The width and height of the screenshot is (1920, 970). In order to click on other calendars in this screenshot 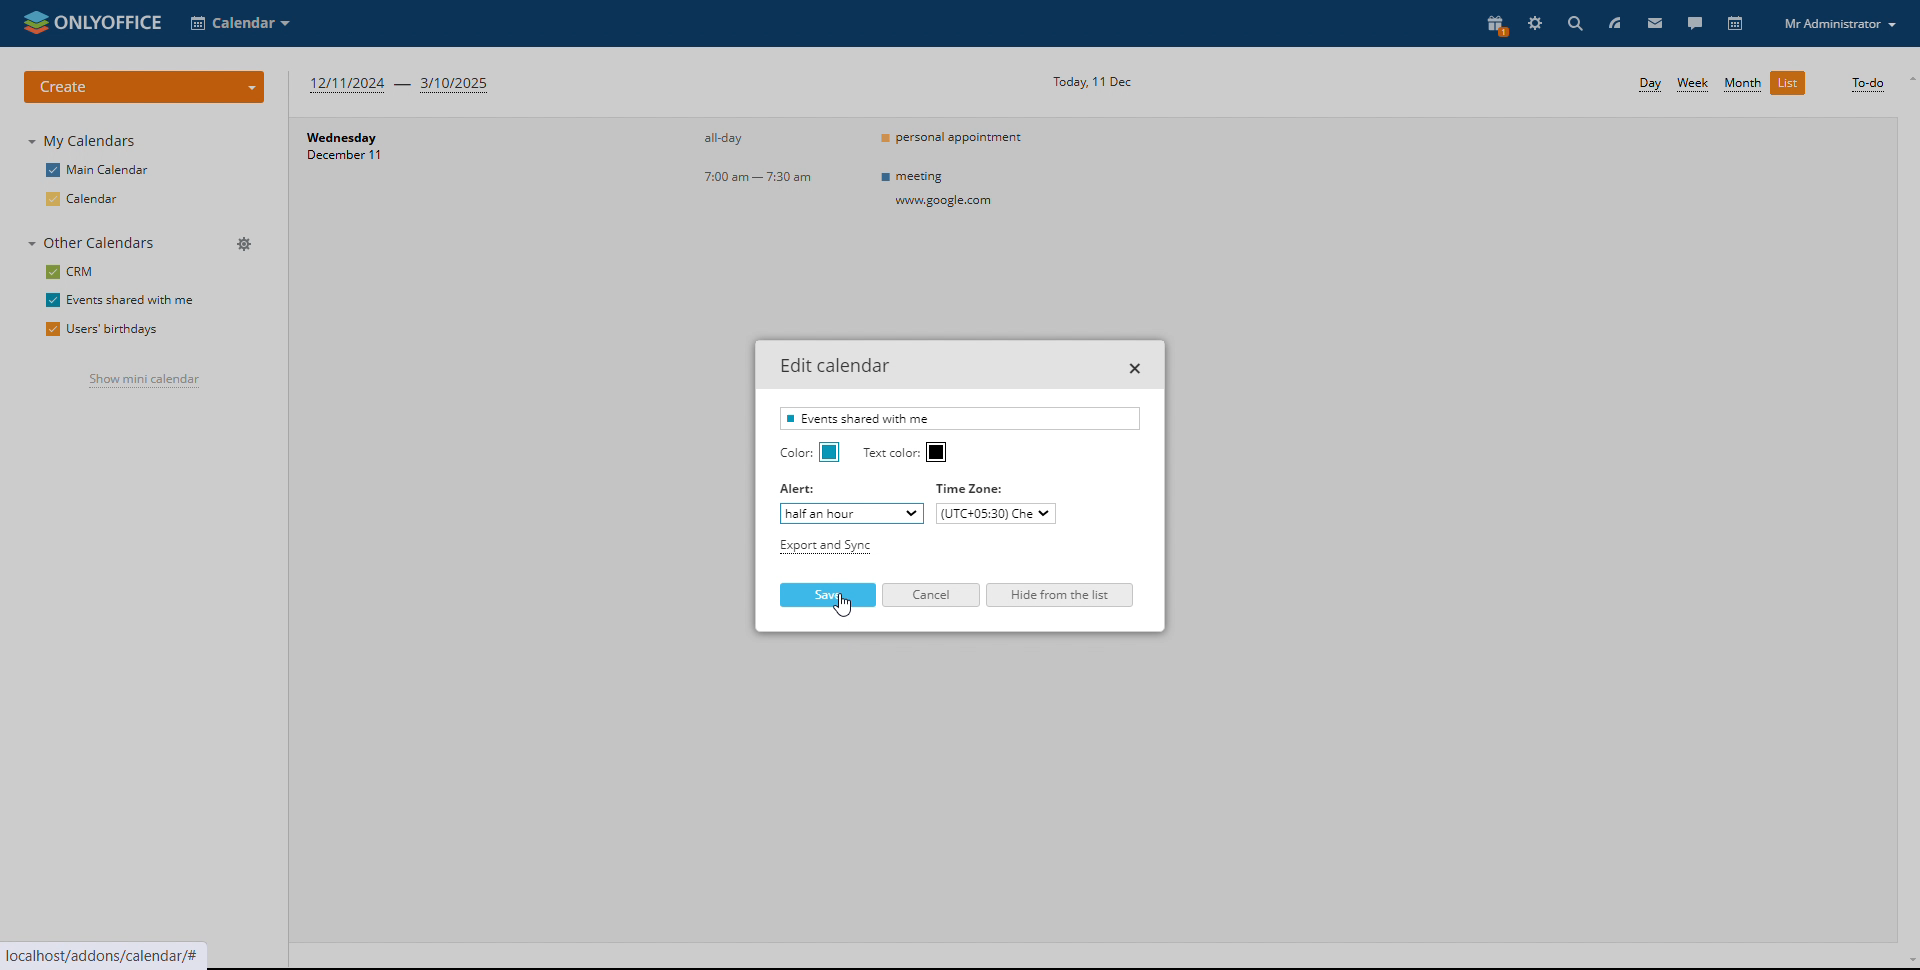, I will do `click(93, 242)`.